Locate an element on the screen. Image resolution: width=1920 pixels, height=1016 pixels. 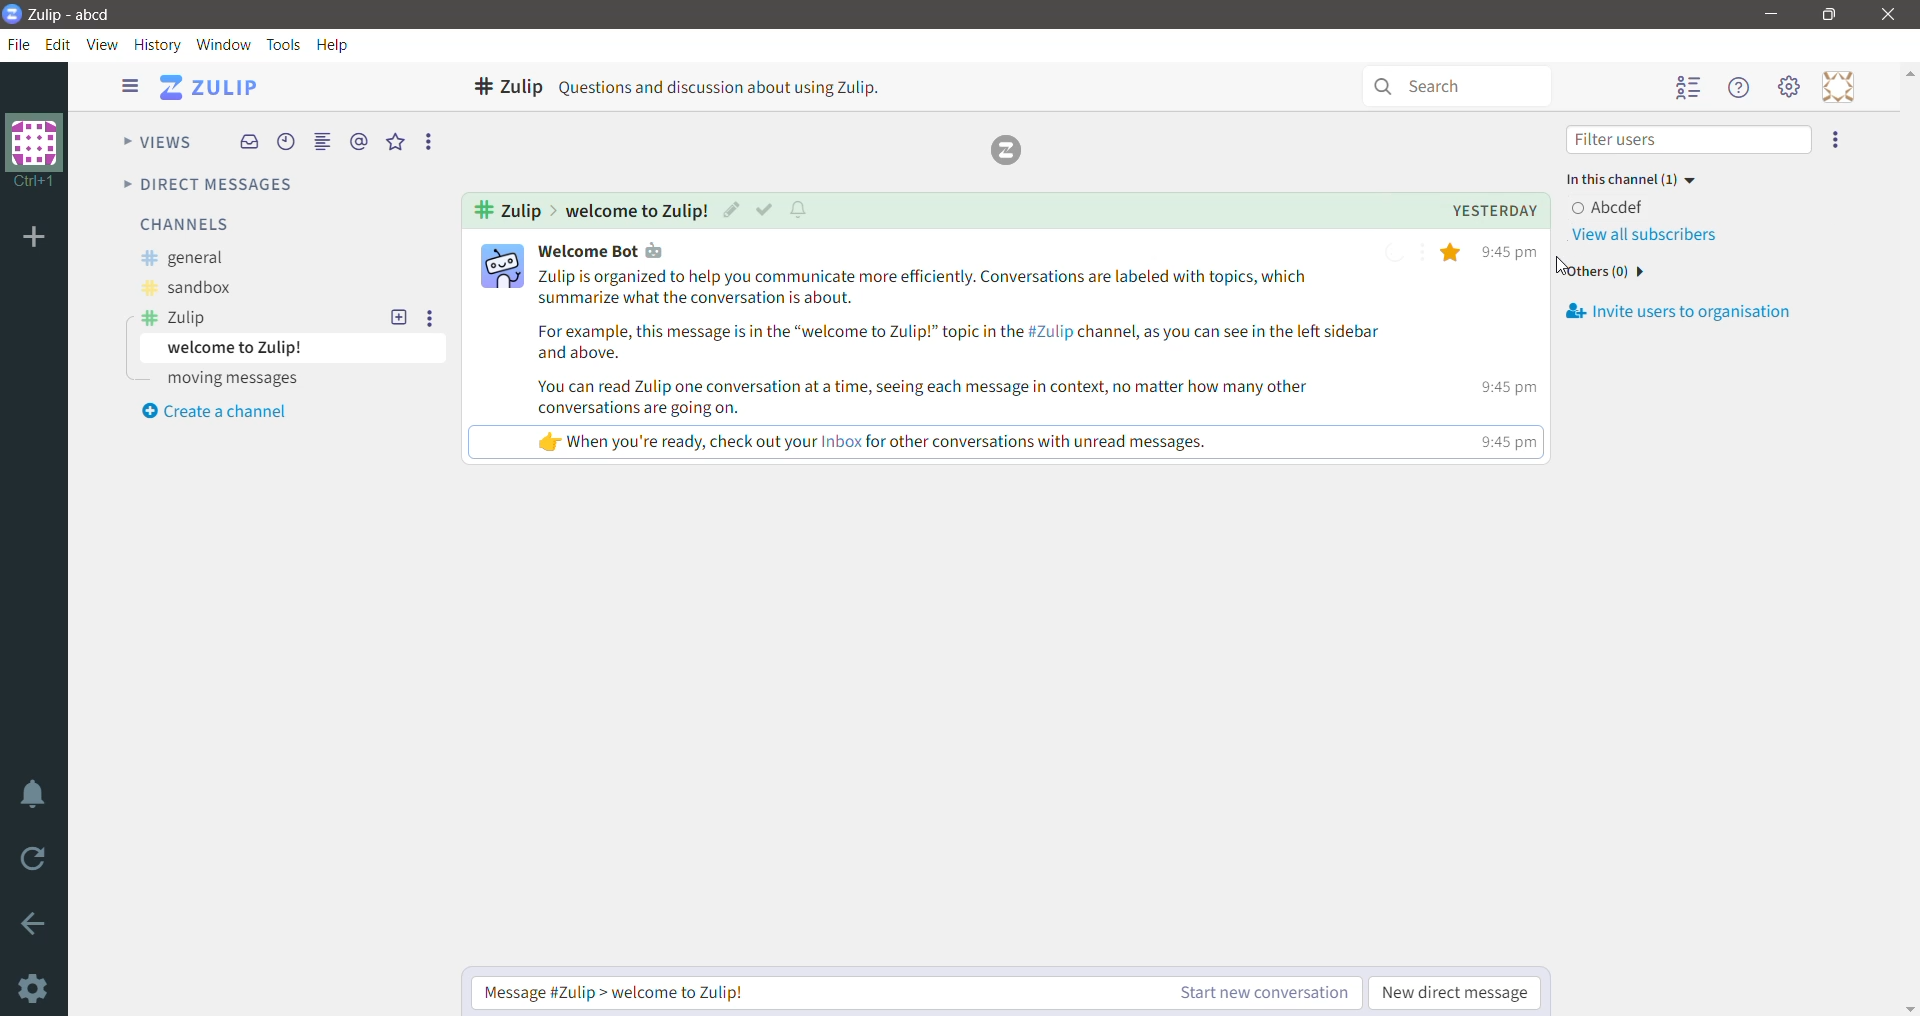
Organization Name is located at coordinates (35, 152).